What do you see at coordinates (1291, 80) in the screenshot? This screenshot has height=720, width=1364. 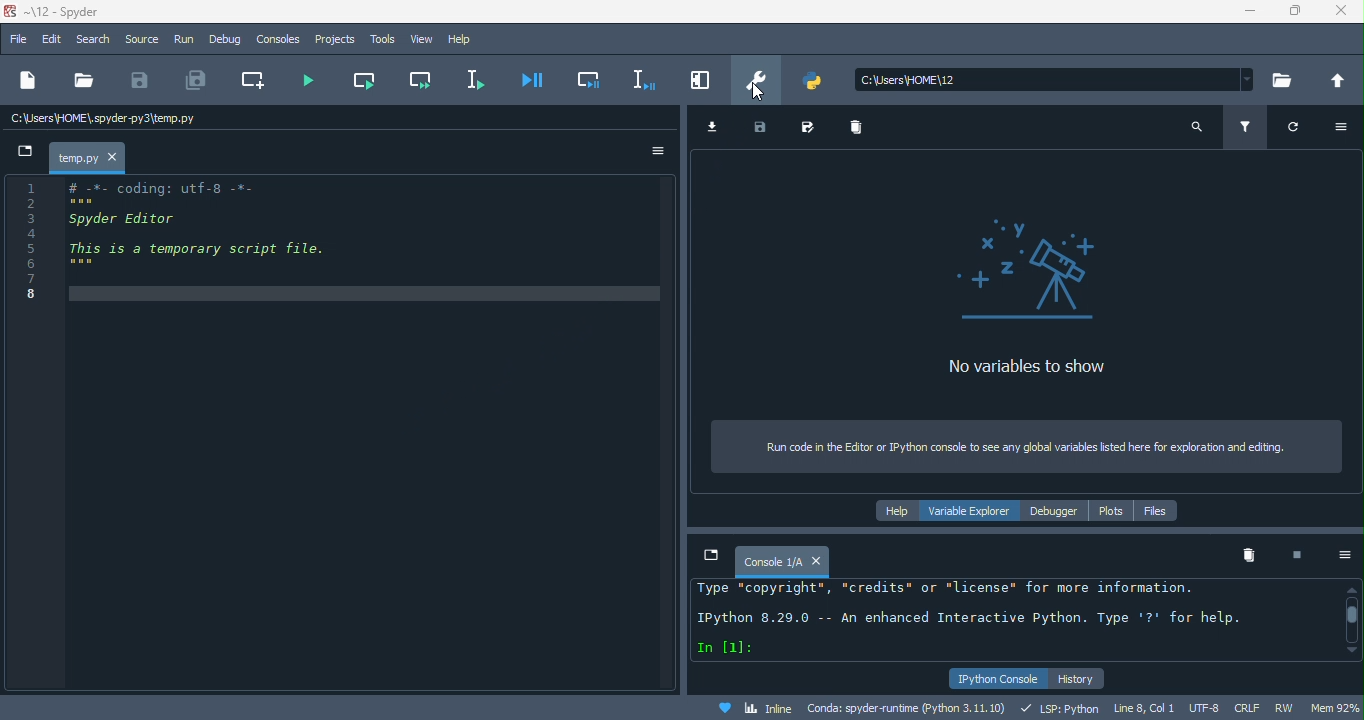 I see `` at bounding box center [1291, 80].